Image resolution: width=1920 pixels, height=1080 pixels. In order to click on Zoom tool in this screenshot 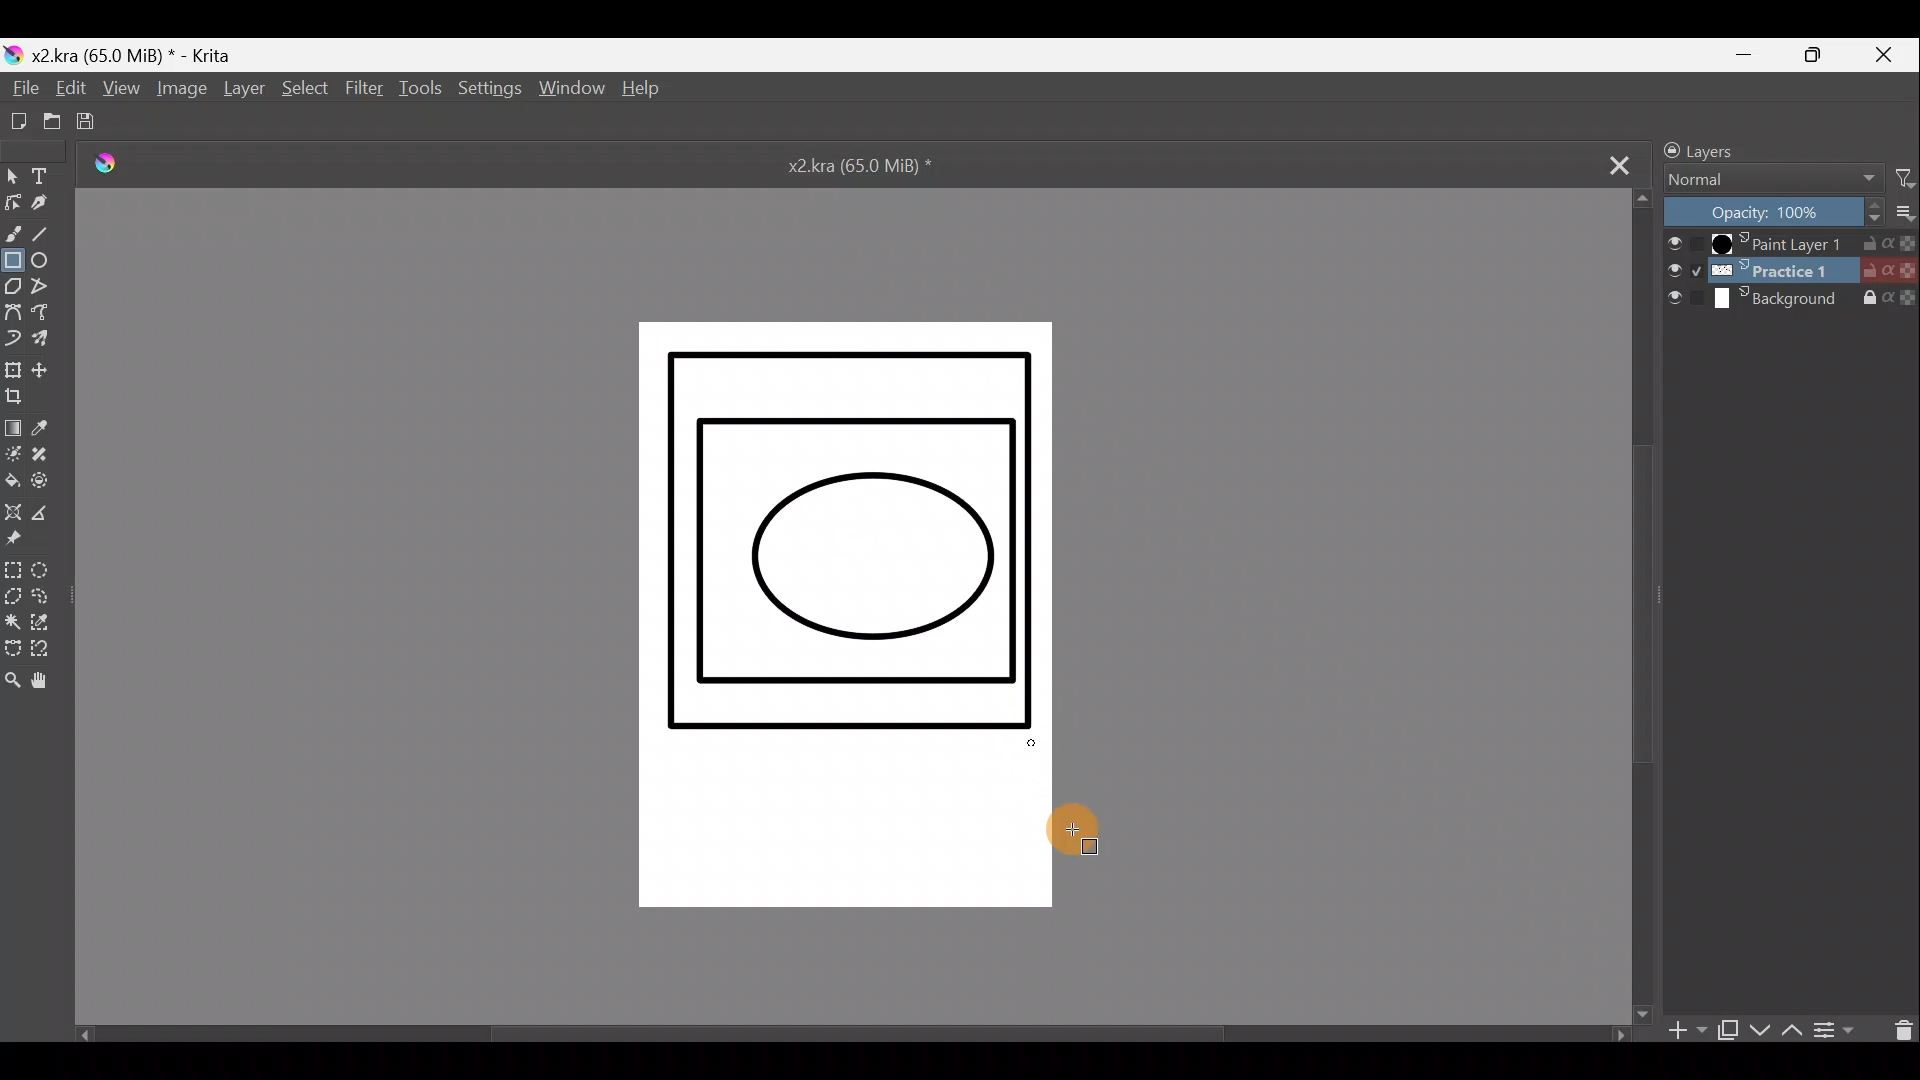, I will do `click(12, 677)`.